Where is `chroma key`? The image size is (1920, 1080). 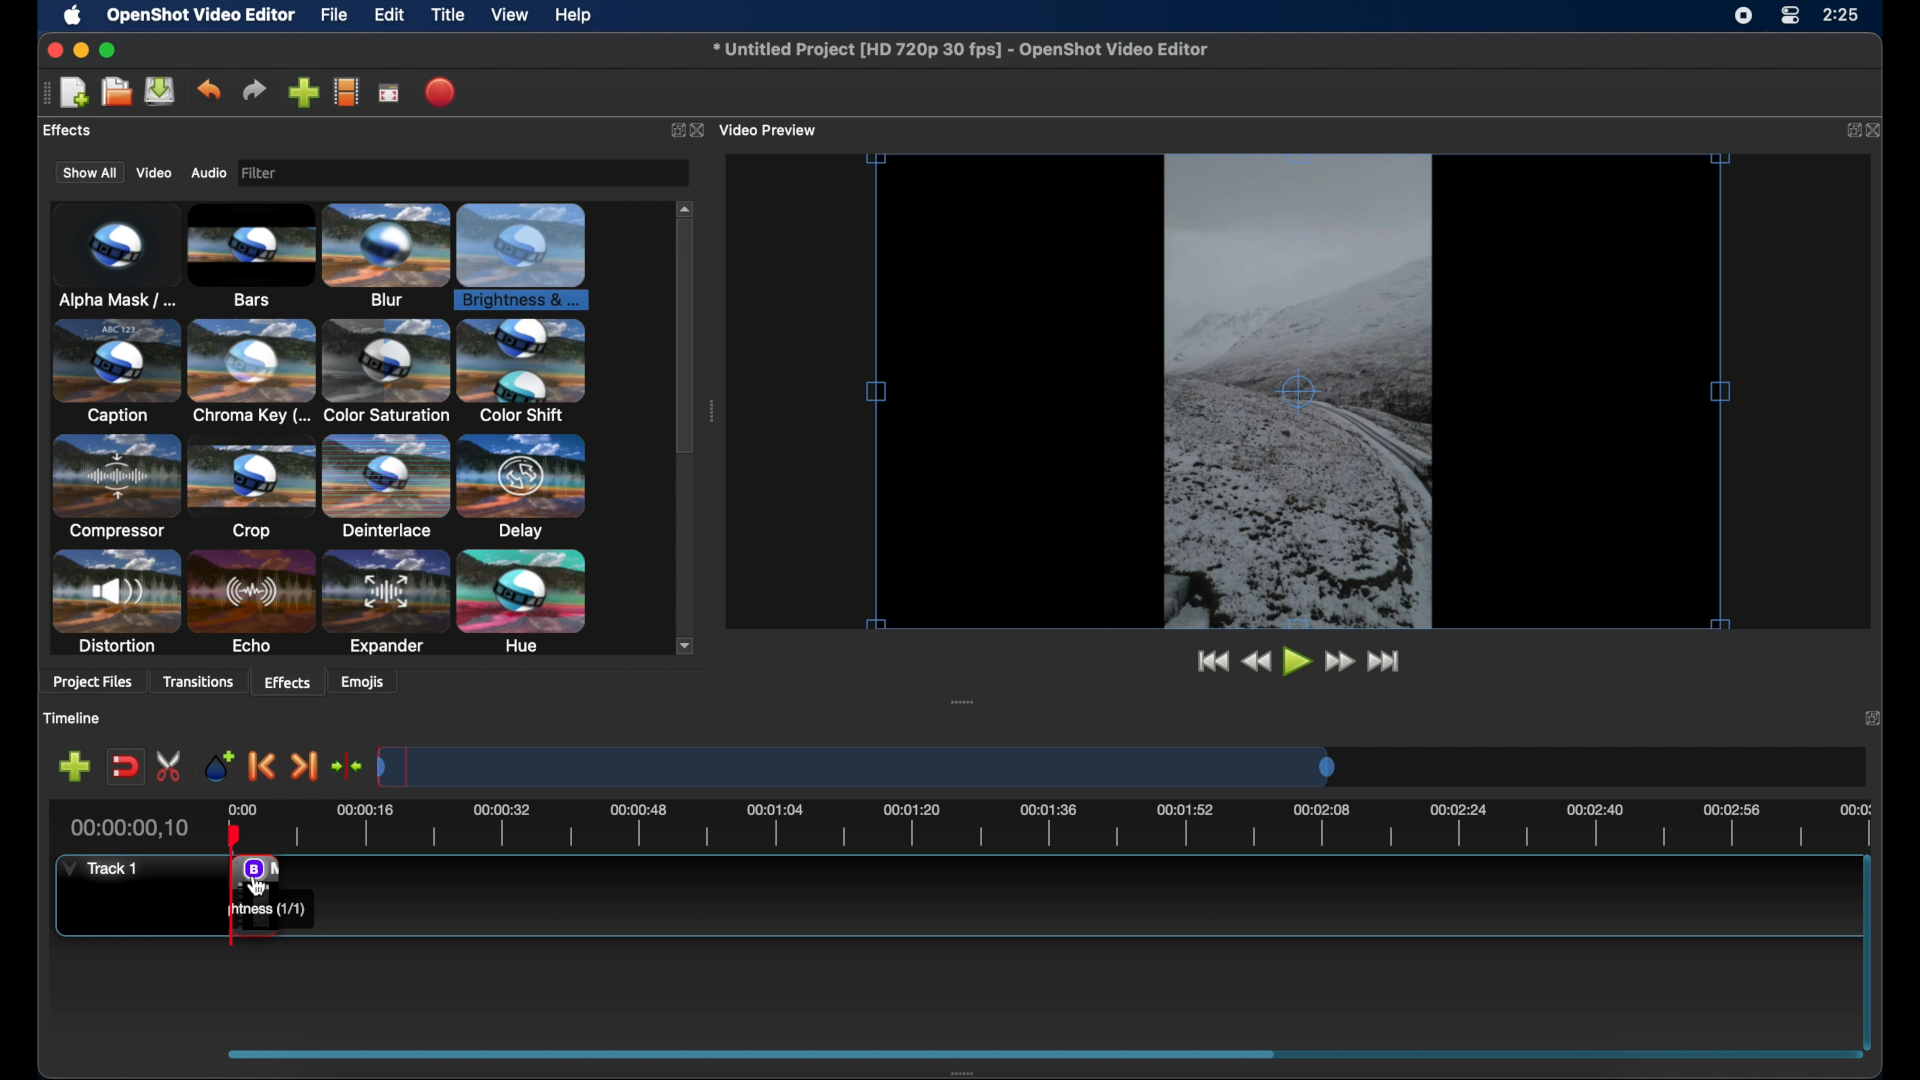
chroma key is located at coordinates (251, 371).